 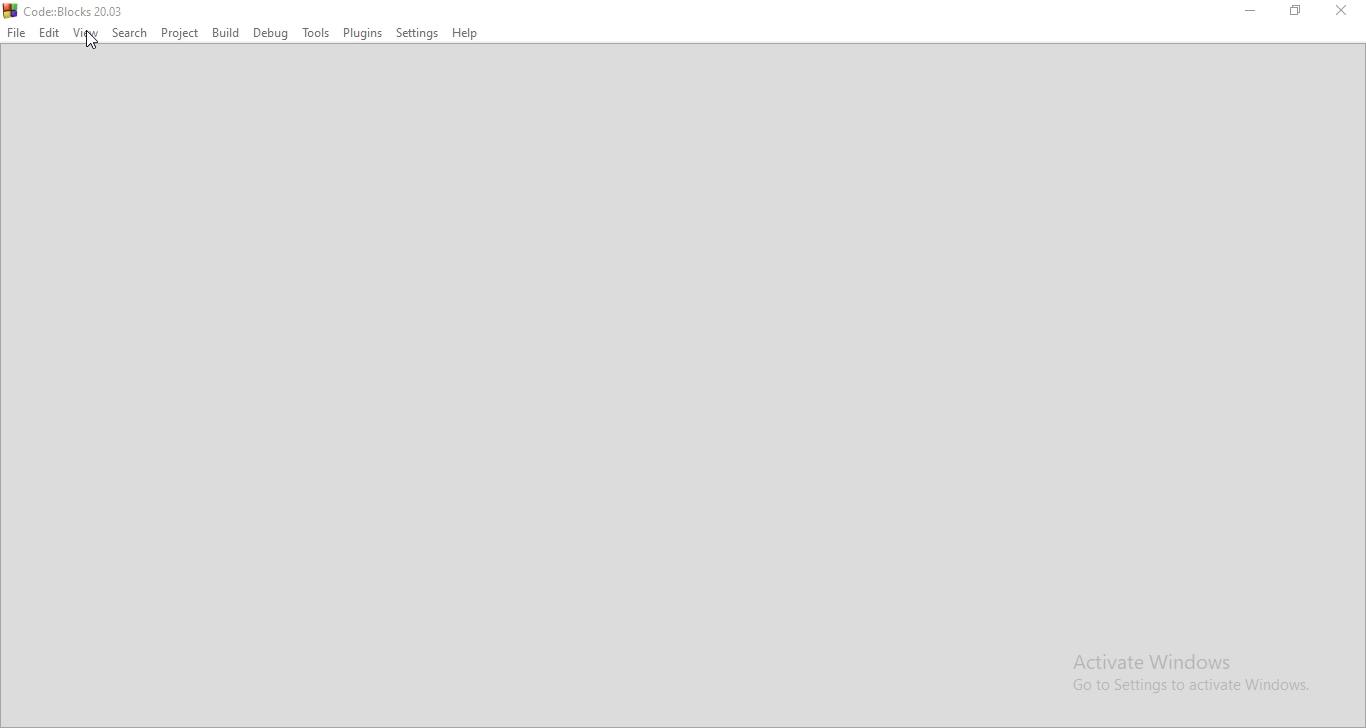 What do you see at coordinates (363, 32) in the screenshot?
I see `Plugins ` at bounding box center [363, 32].